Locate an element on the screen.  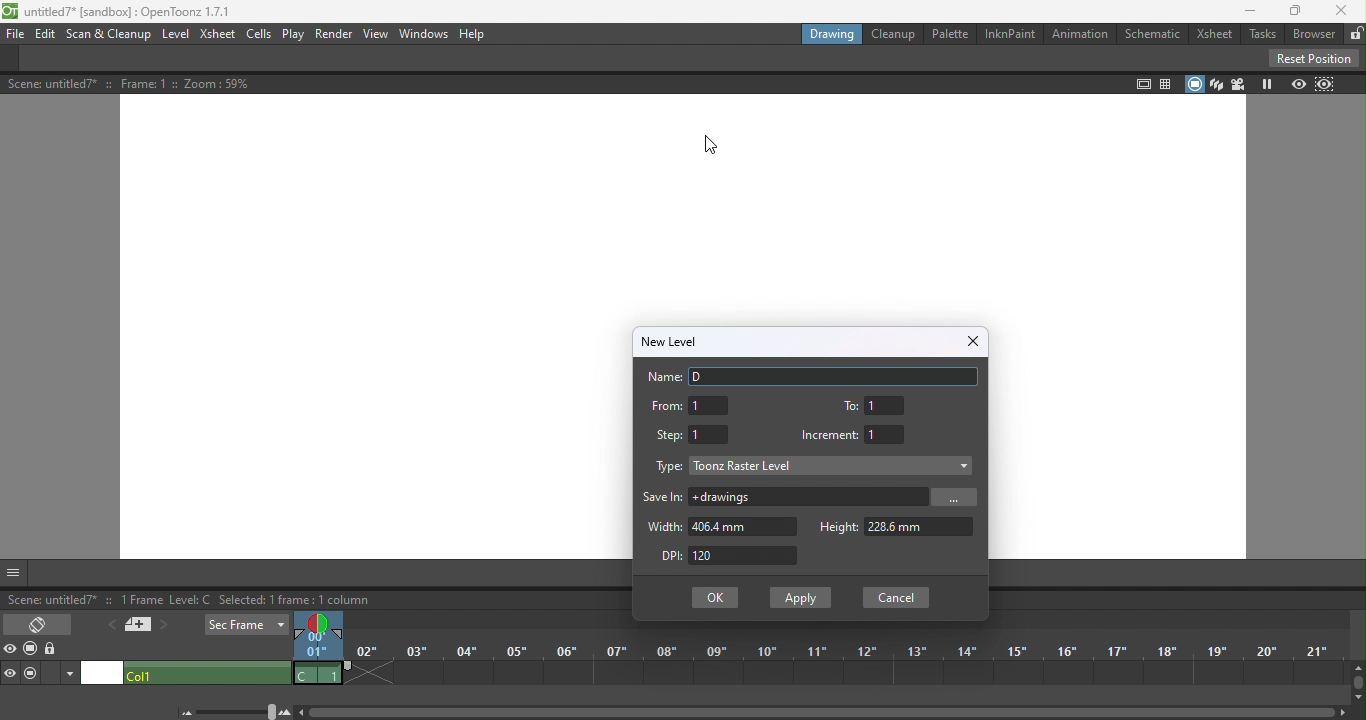
Save in is located at coordinates (664, 497).